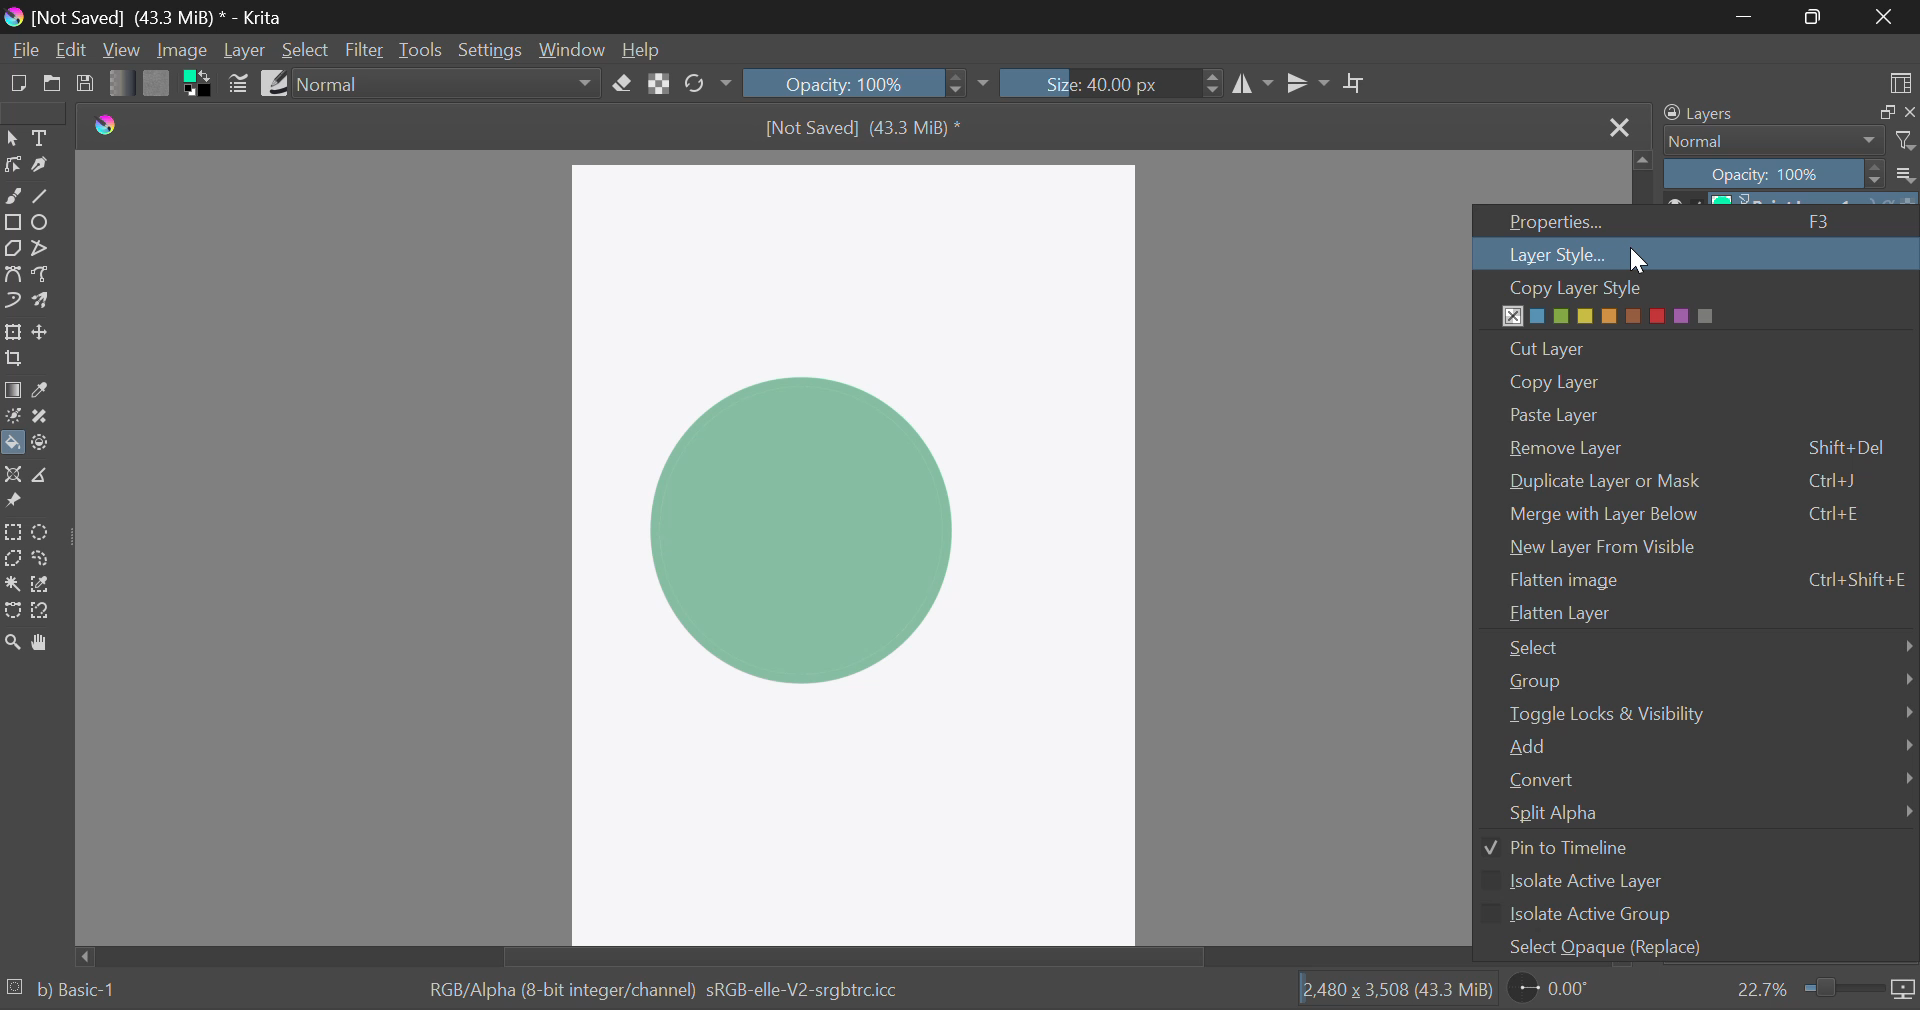  What do you see at coordinates (44, 302) in the screenshot?
I see `Multibrush Tool` at bounding box center [44, 302].